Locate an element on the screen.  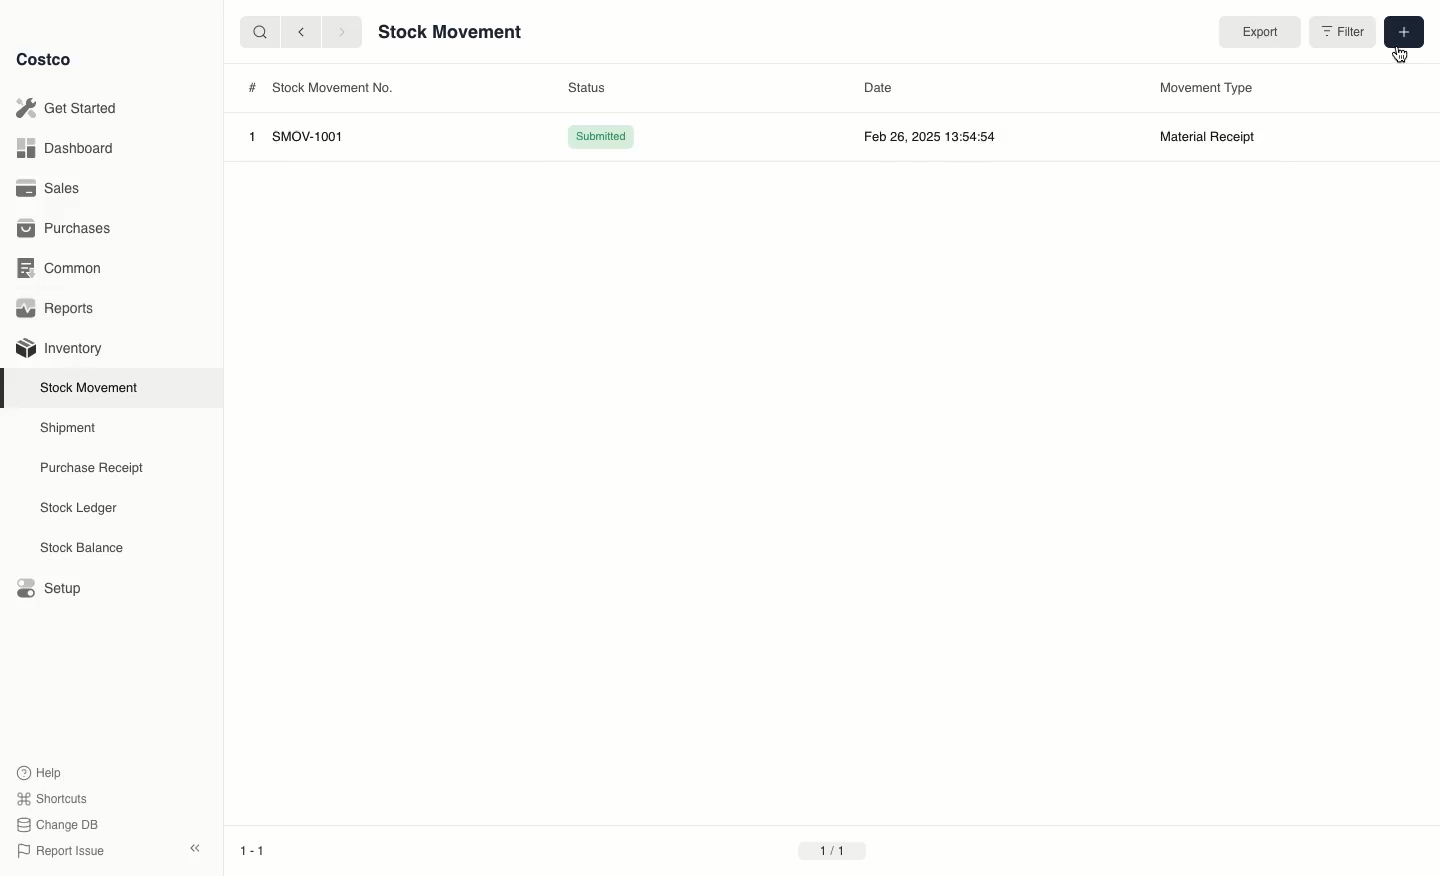
Dashboard is located at coordinates (67, 150).